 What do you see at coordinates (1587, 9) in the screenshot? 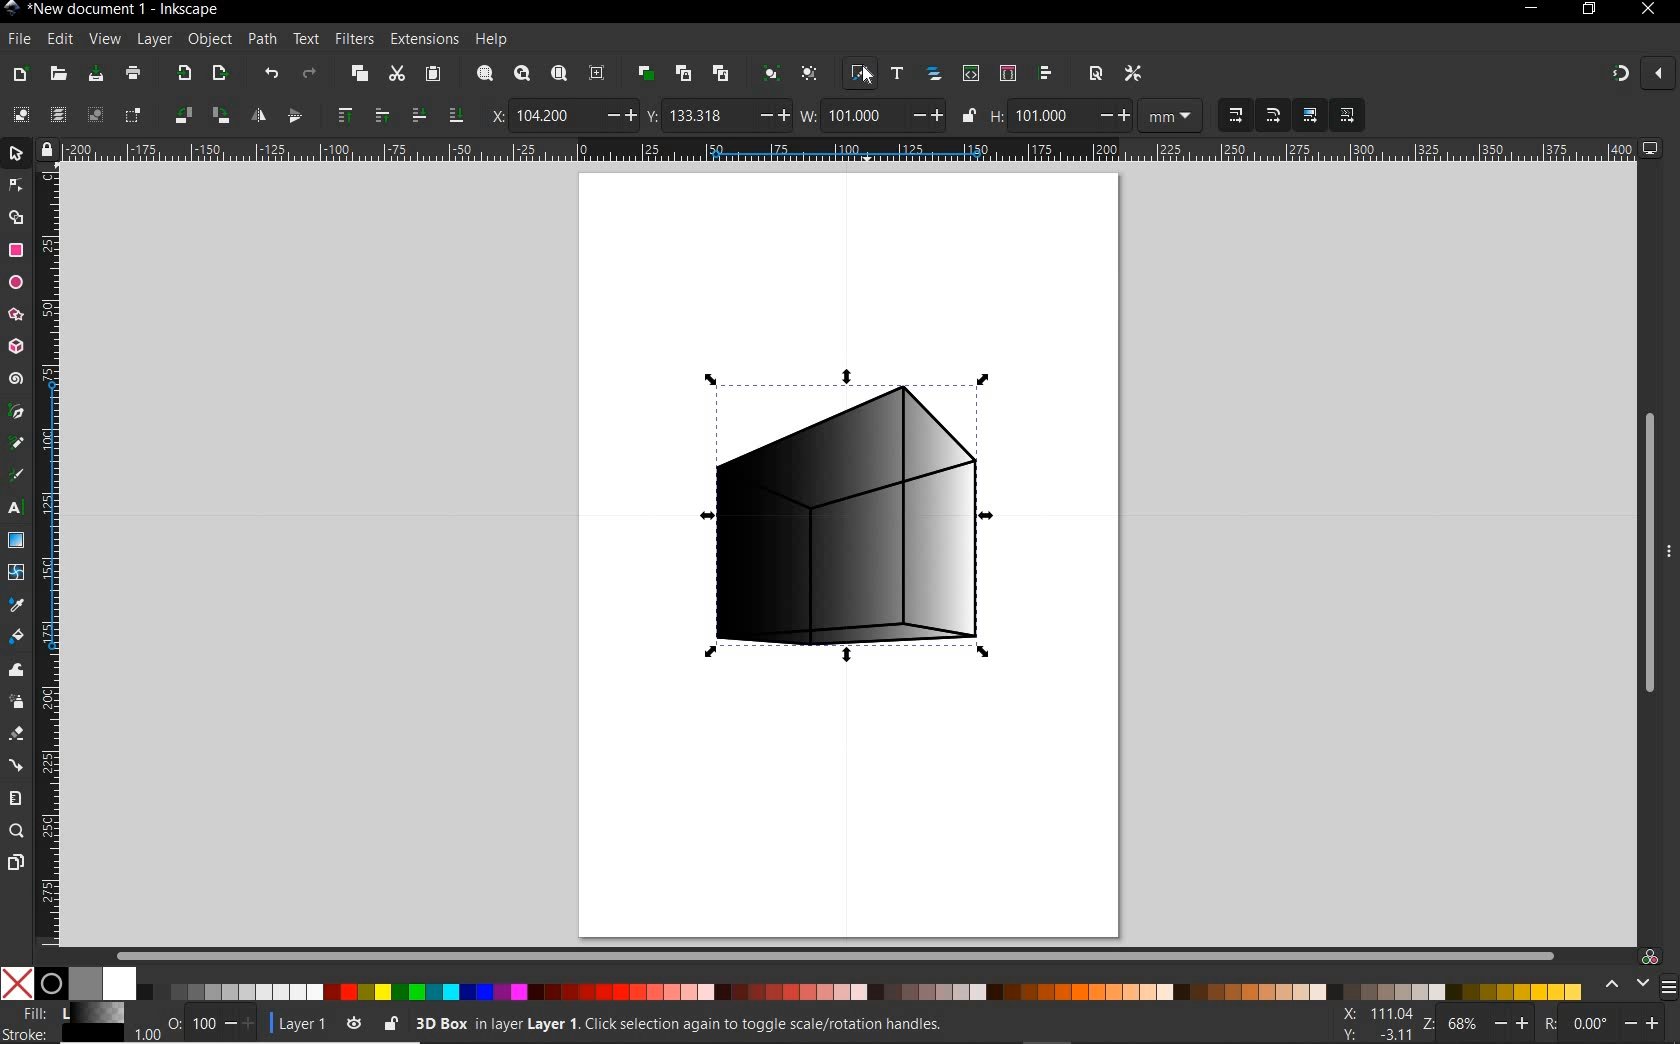
I see `RESTORE DOWN` at bounding box center [1587, 9].